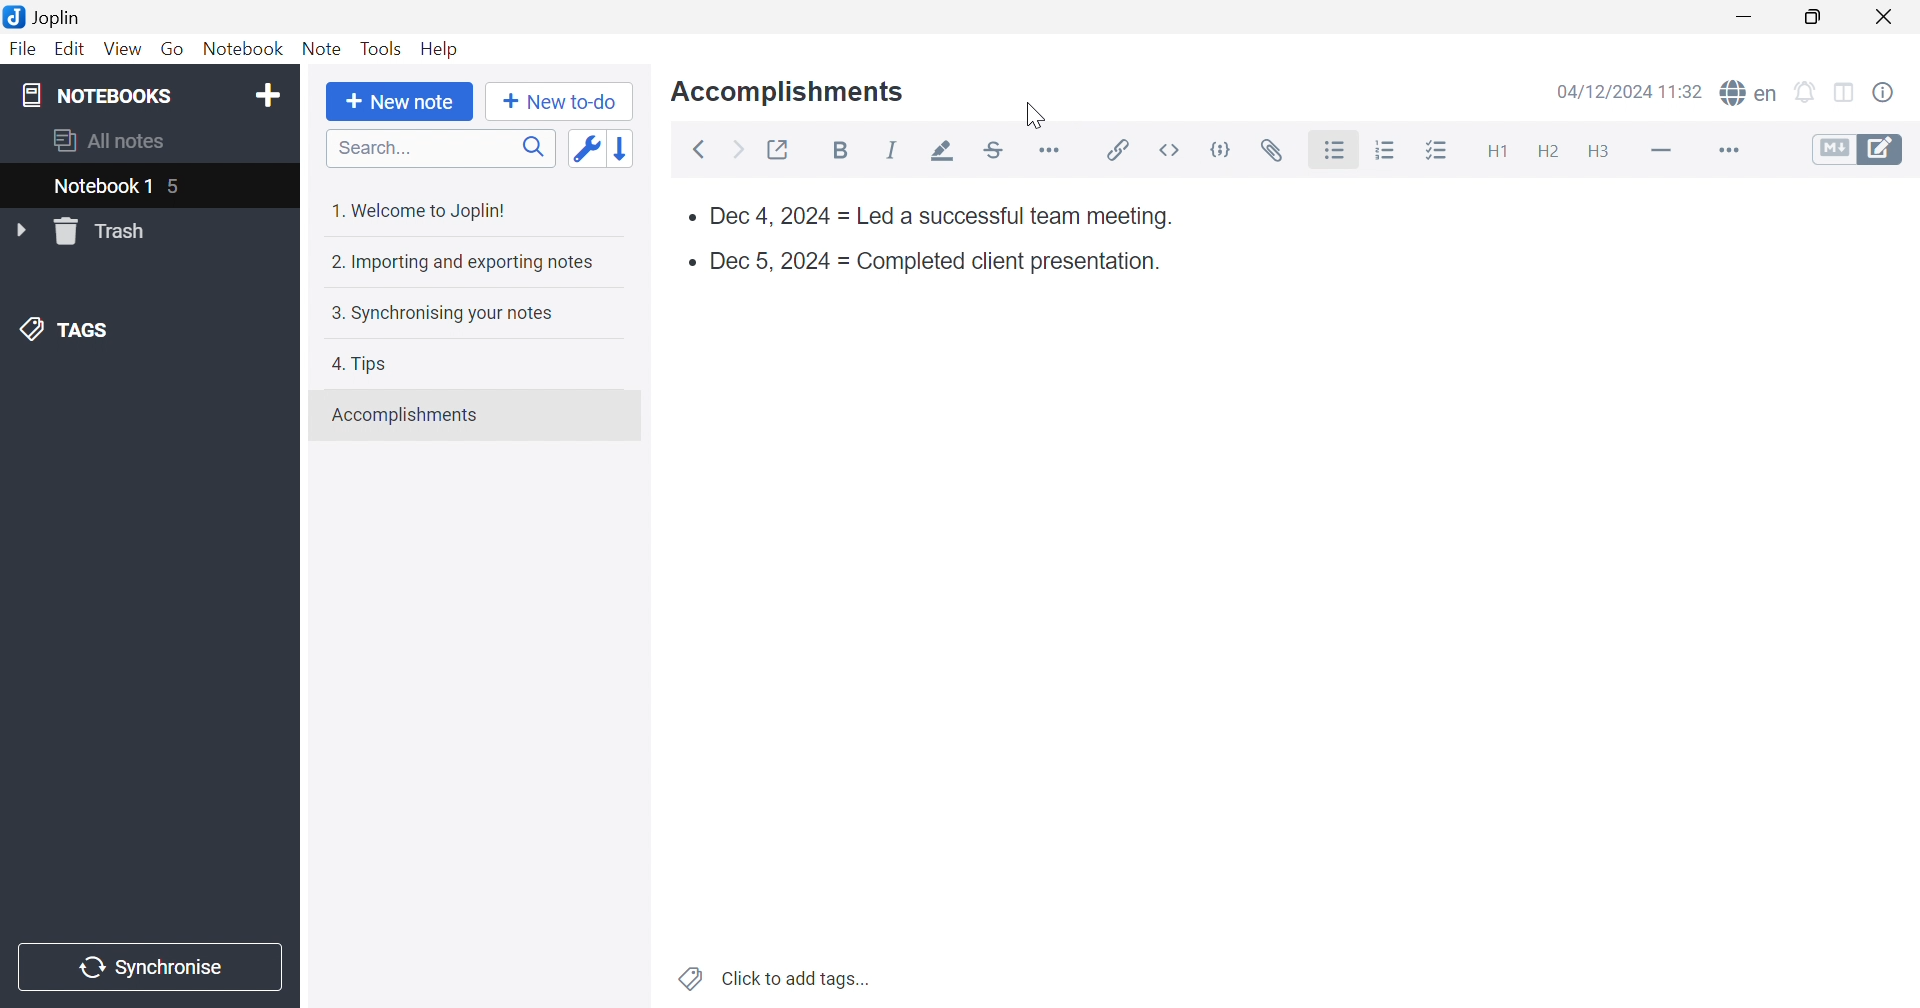  What do you see at coordinates (242, 48) in the screenshot?
I see `Notebook` at bounding box center [242, 48].